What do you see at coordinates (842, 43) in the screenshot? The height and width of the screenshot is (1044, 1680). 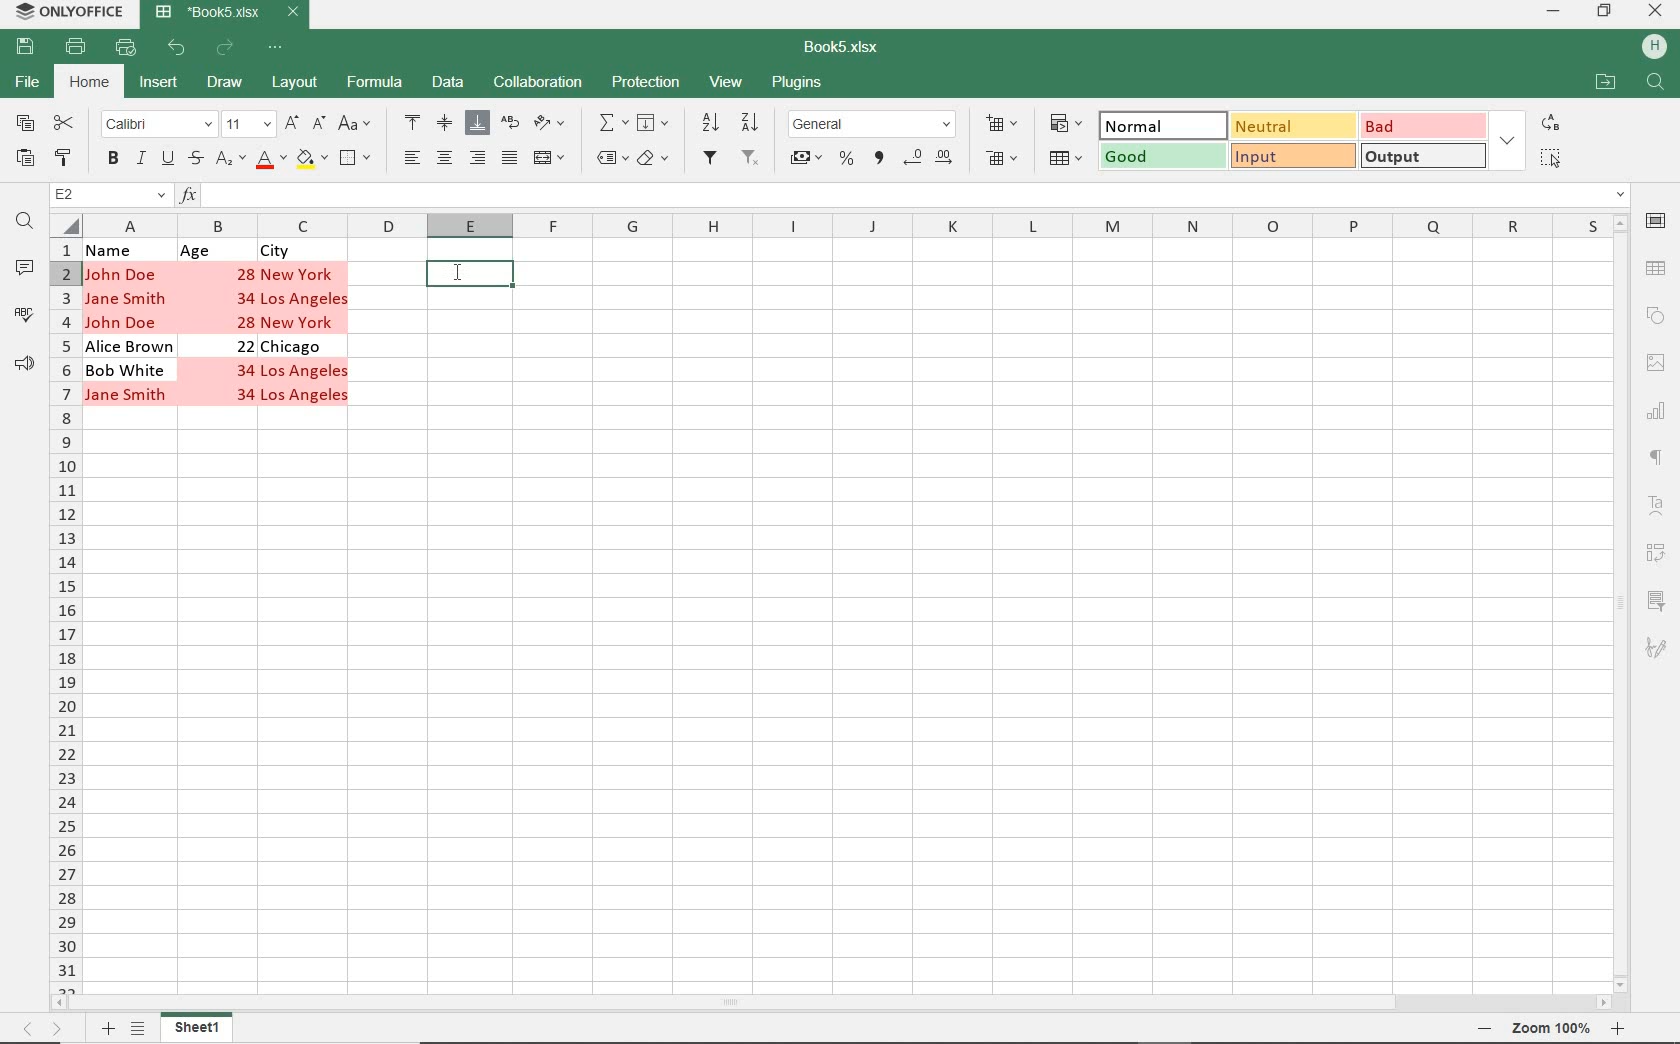 I see `DOCUMENT NAME` at bounding box center [842, 43].